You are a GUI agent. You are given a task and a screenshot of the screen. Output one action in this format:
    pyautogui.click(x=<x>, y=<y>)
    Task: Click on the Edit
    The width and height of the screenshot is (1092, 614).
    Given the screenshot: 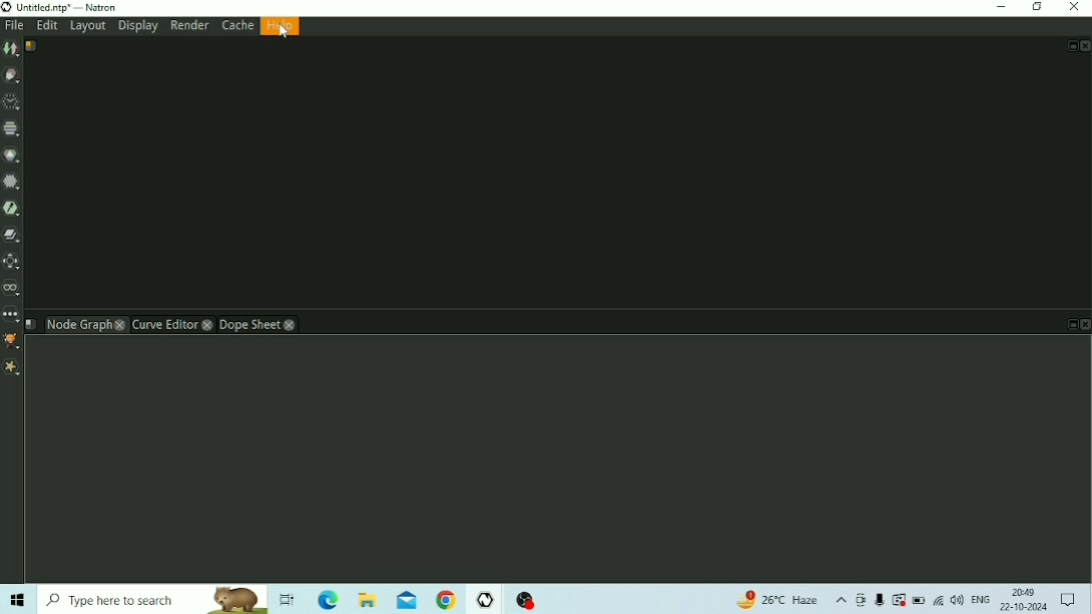 What is the action you would take?
    pyautogui.click(x=47, y=25)
    